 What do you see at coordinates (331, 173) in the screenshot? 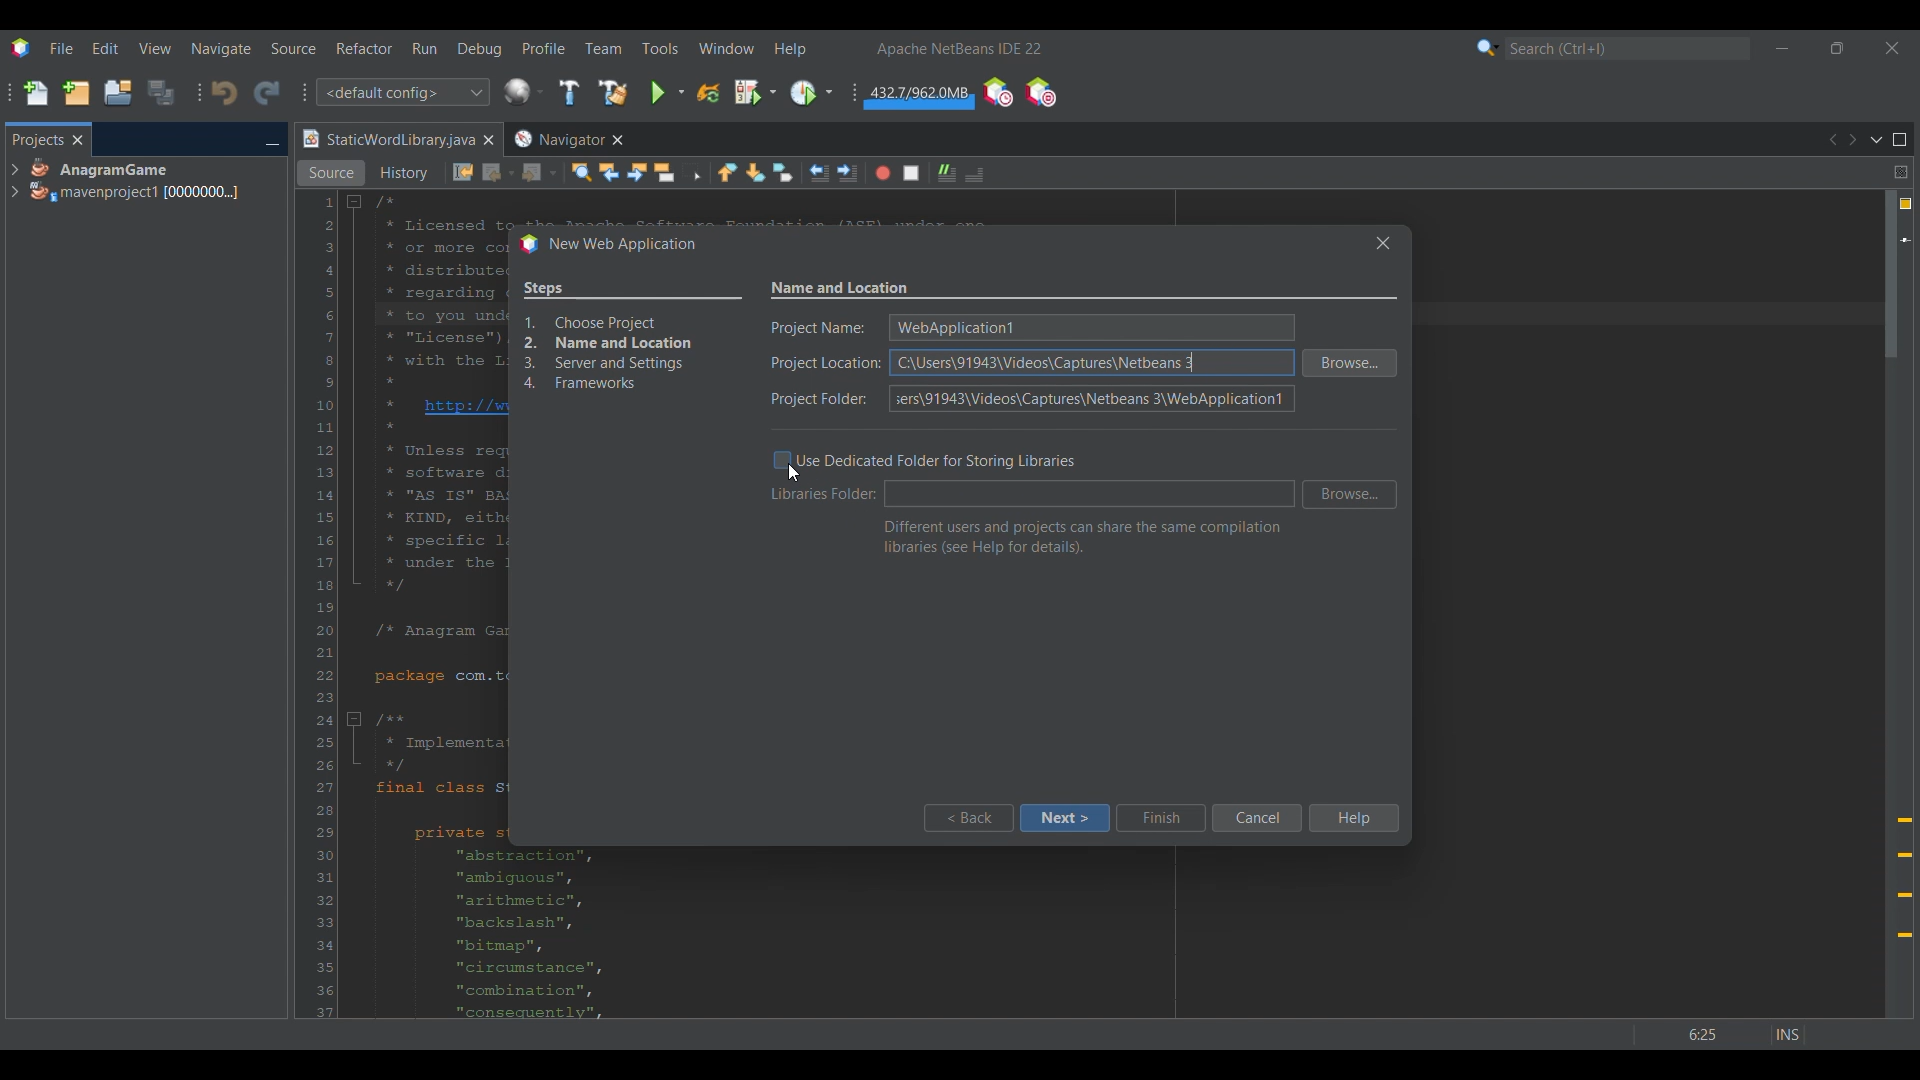
I see `Source view` at bounding box center [331, 173].